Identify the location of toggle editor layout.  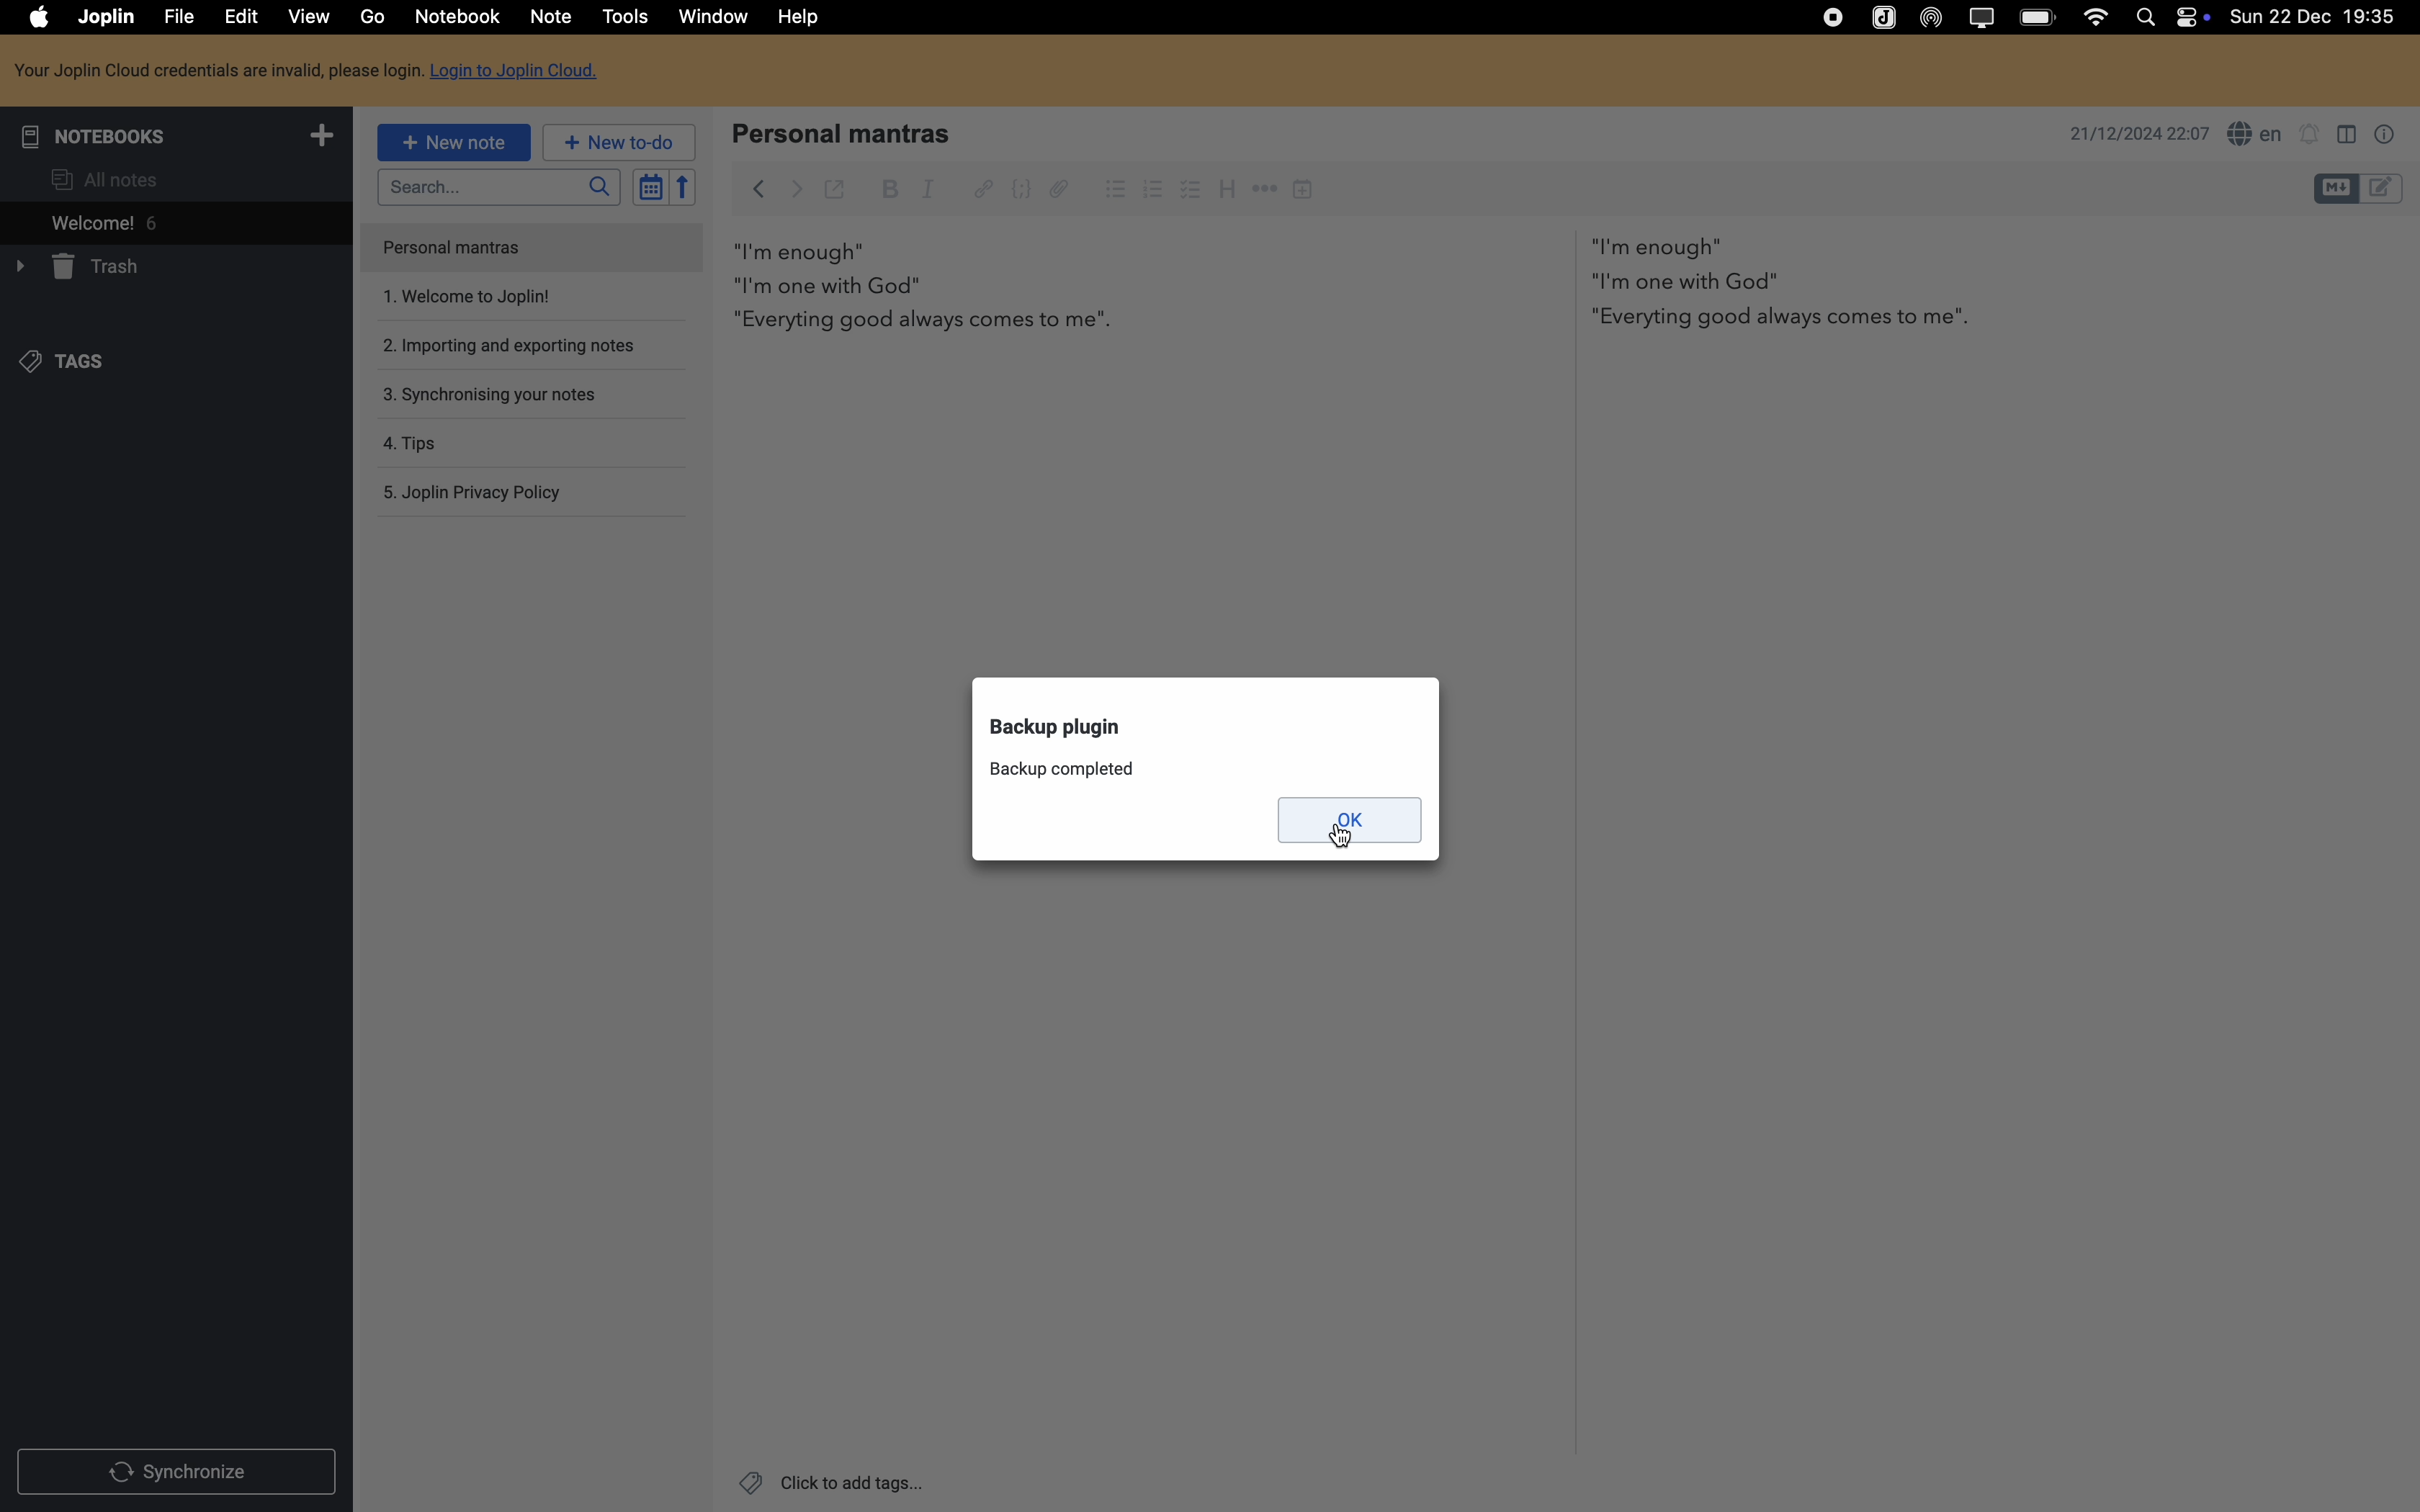
(2384, 188).